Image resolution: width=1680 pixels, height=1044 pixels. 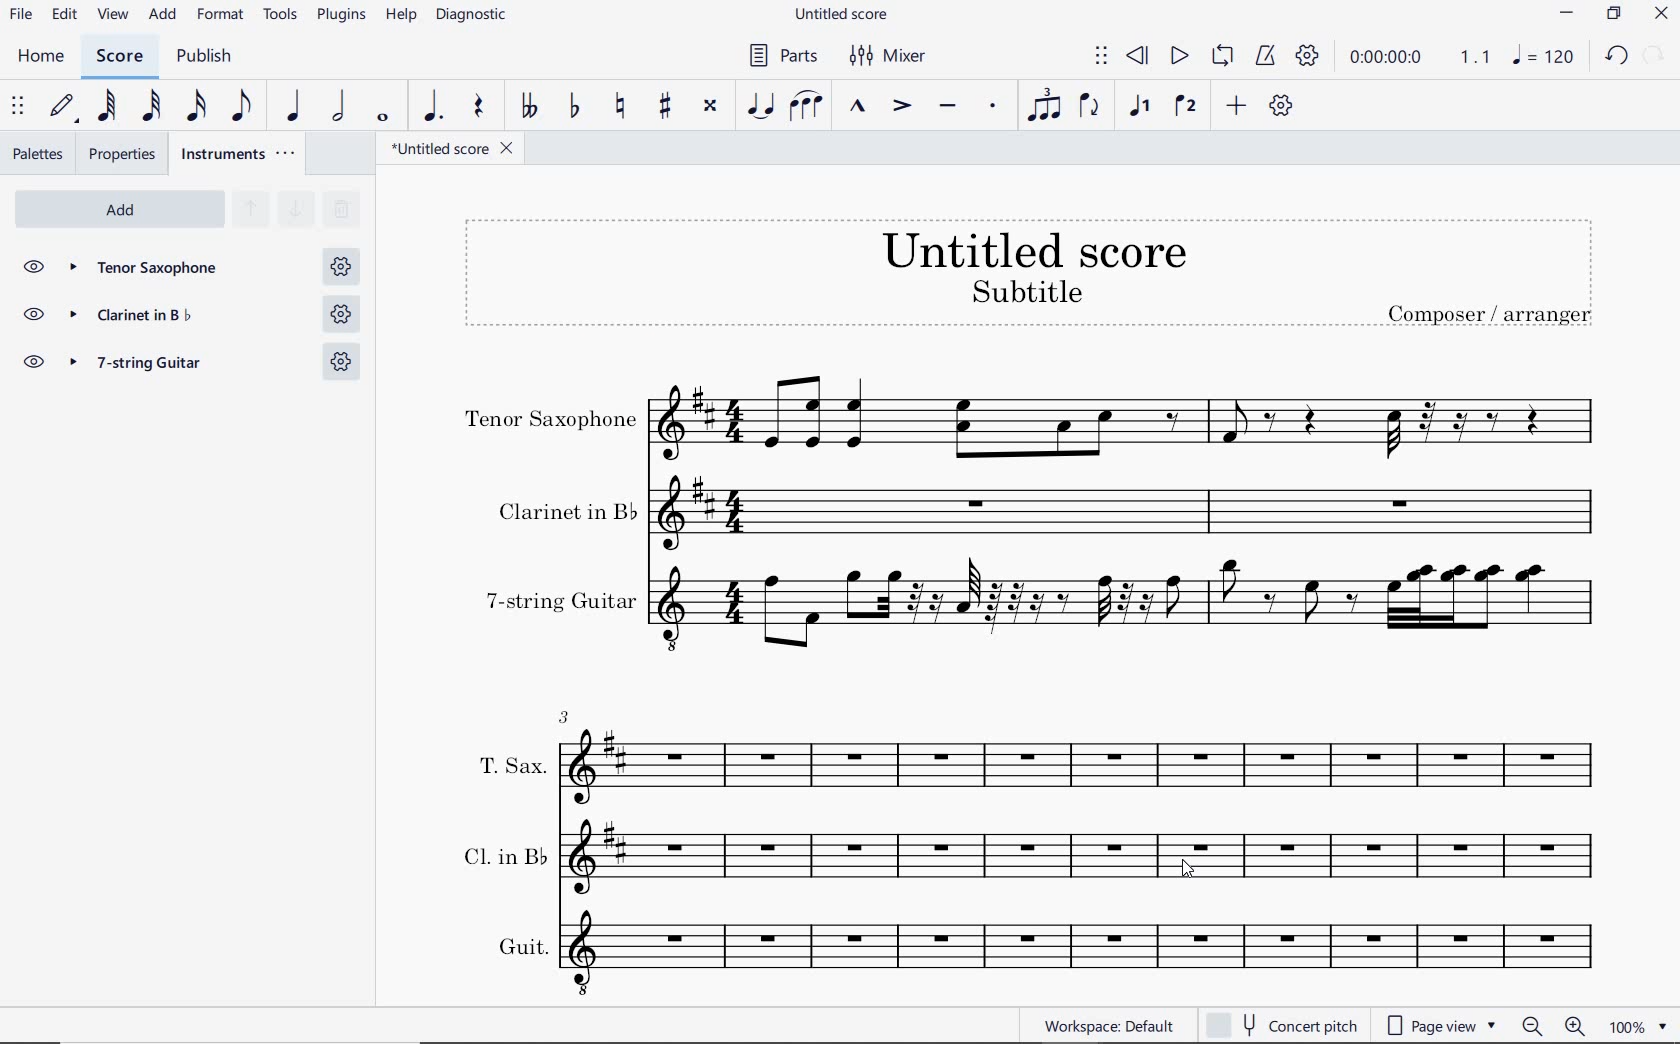 What do you see at coordinates (65, 15) in the screenshot?
I see `EDIT` at bounding box center [65, 15].